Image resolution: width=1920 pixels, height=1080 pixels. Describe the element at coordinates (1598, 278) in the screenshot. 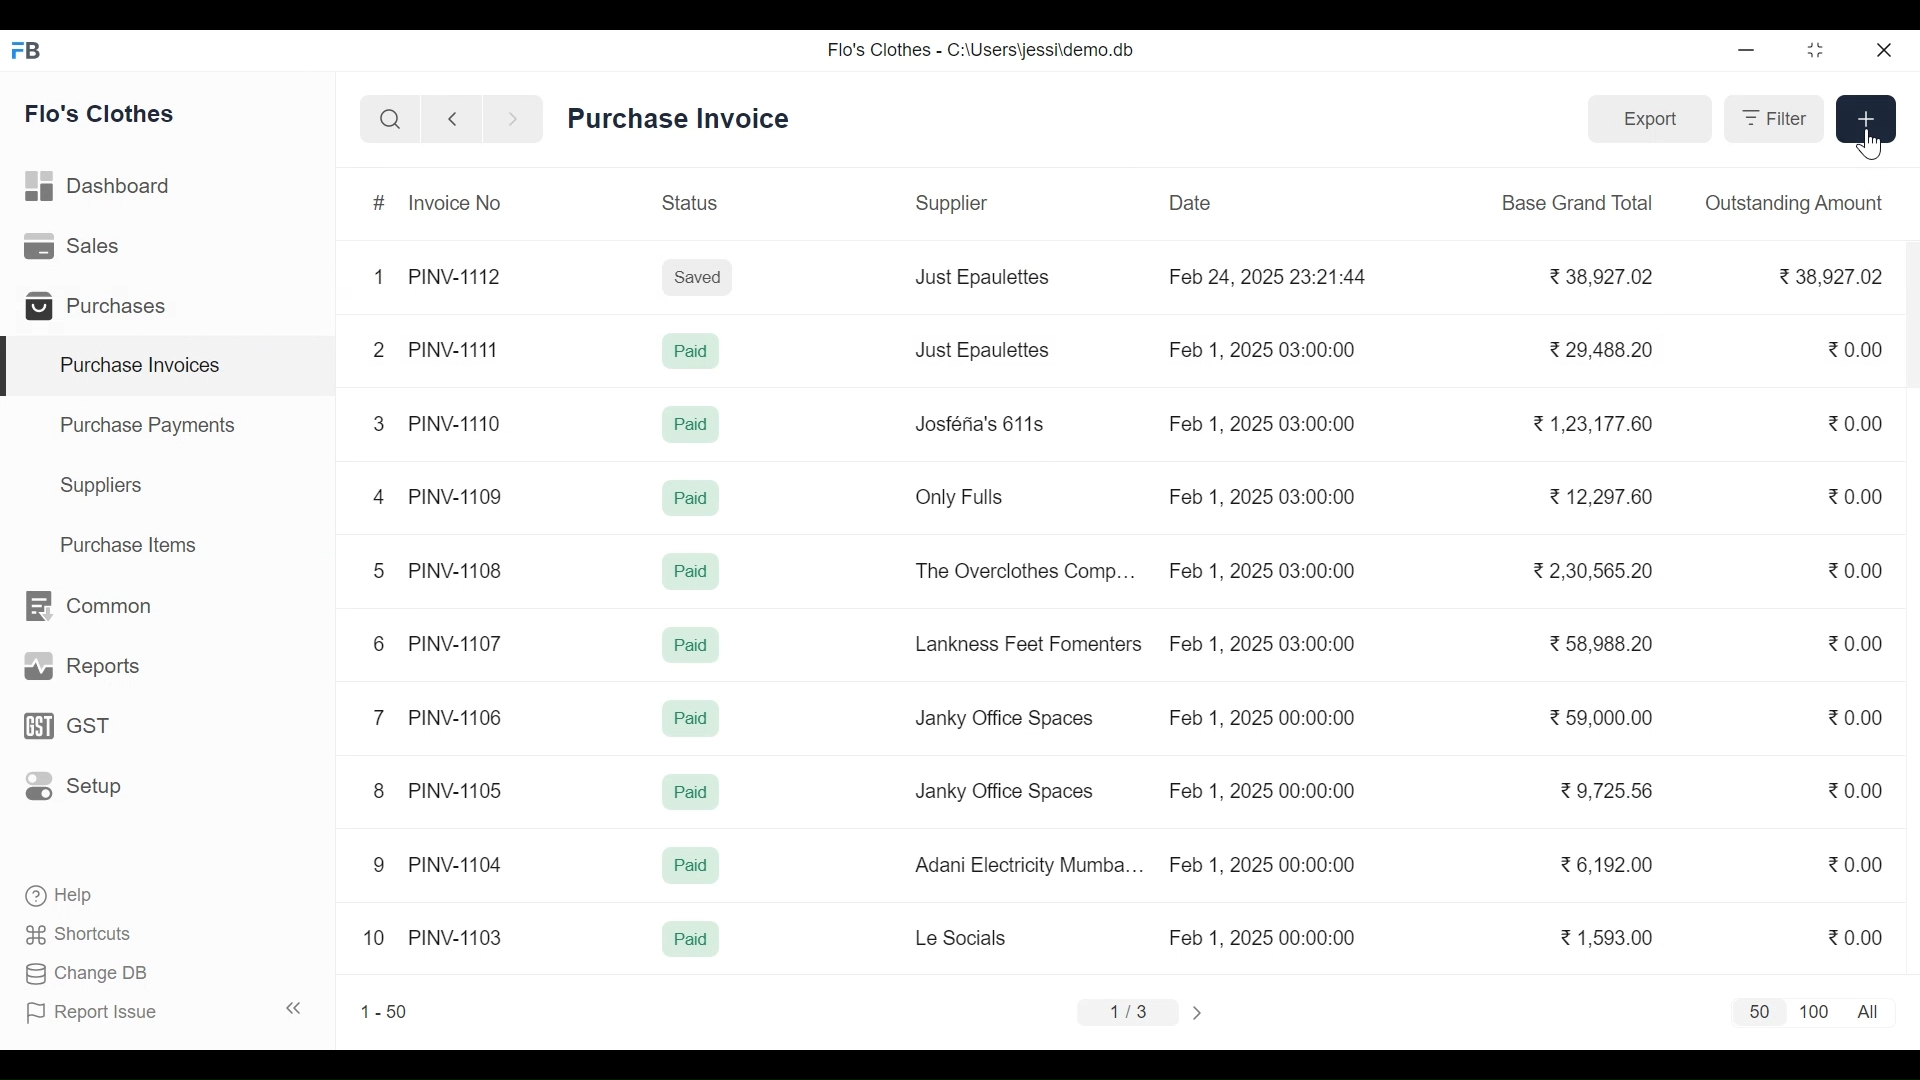

I see `38,927.02` at that location.